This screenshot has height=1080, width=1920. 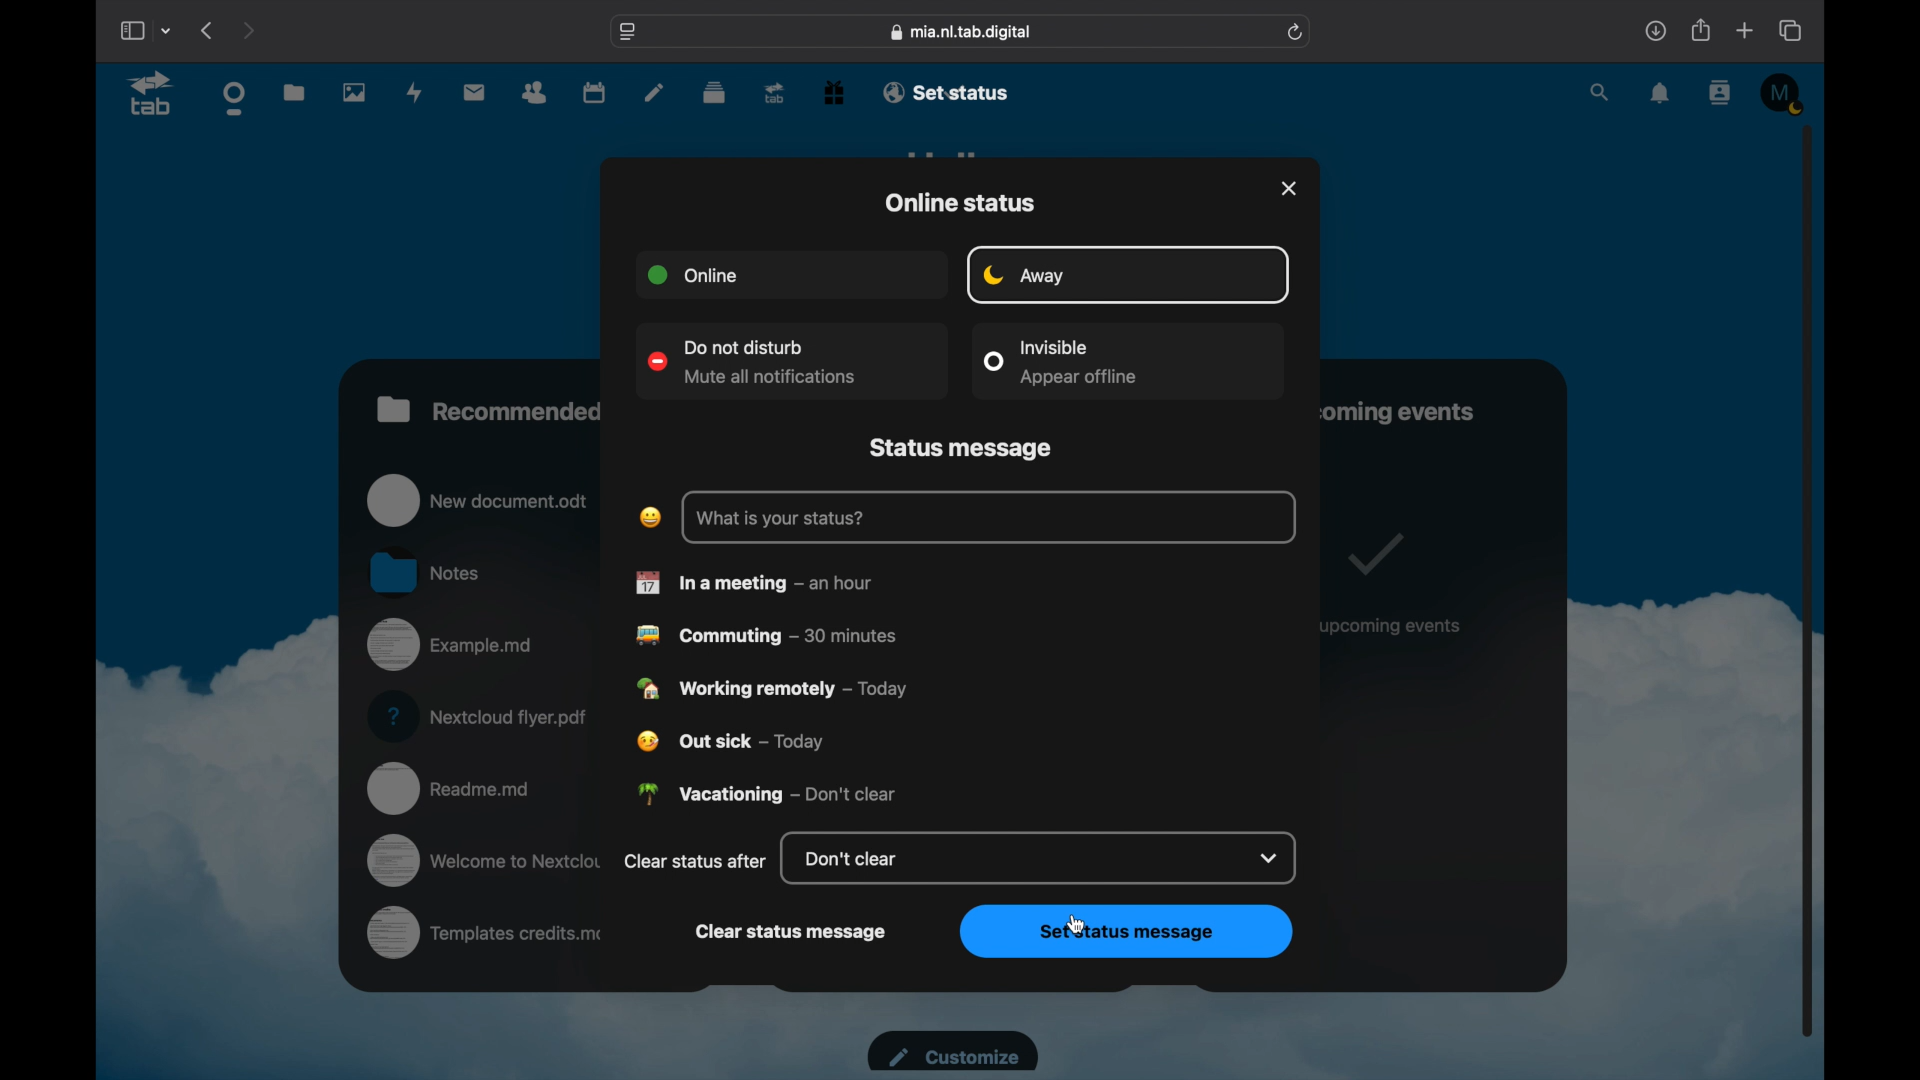 I want to click on notes, so click(x=427, y=571).